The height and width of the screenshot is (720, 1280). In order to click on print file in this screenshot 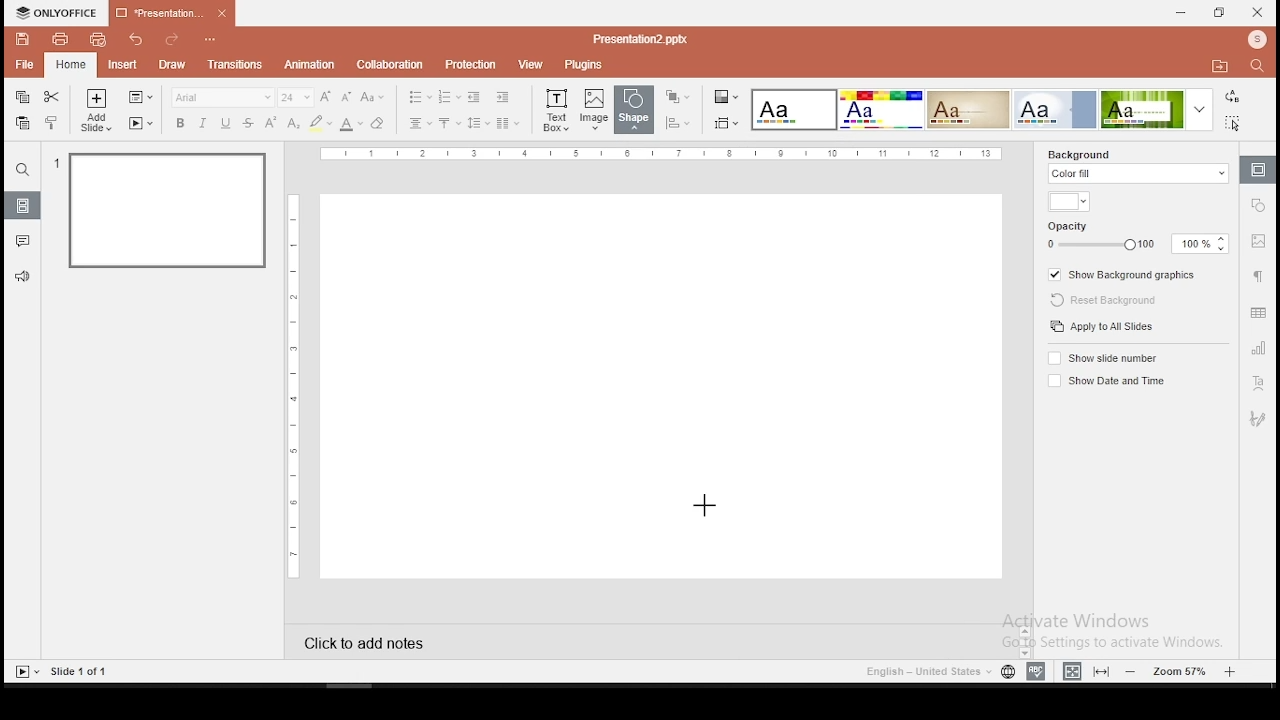, I will do `click(58, 39)`.